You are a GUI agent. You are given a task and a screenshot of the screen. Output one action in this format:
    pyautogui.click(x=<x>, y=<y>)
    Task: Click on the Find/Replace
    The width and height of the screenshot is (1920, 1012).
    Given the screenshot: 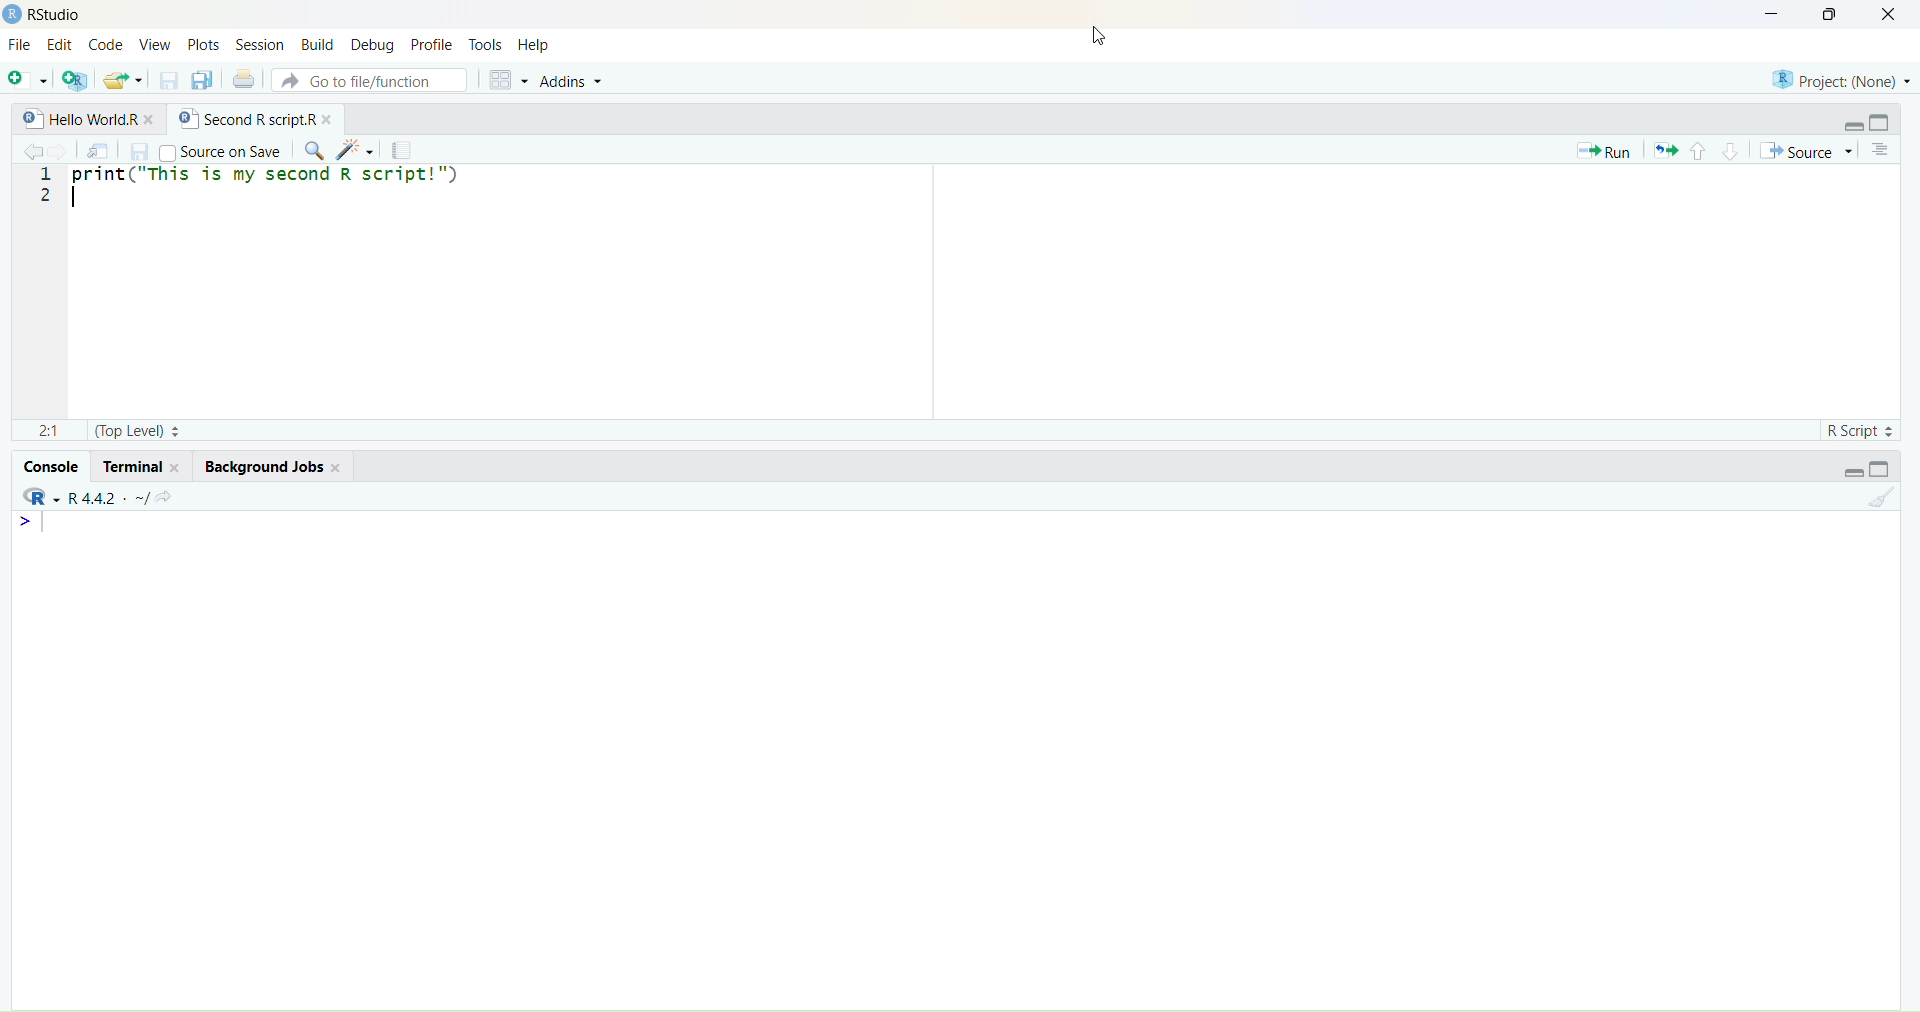 What is the action you would take?
    pyautogui.click(x=311, y=151)
    